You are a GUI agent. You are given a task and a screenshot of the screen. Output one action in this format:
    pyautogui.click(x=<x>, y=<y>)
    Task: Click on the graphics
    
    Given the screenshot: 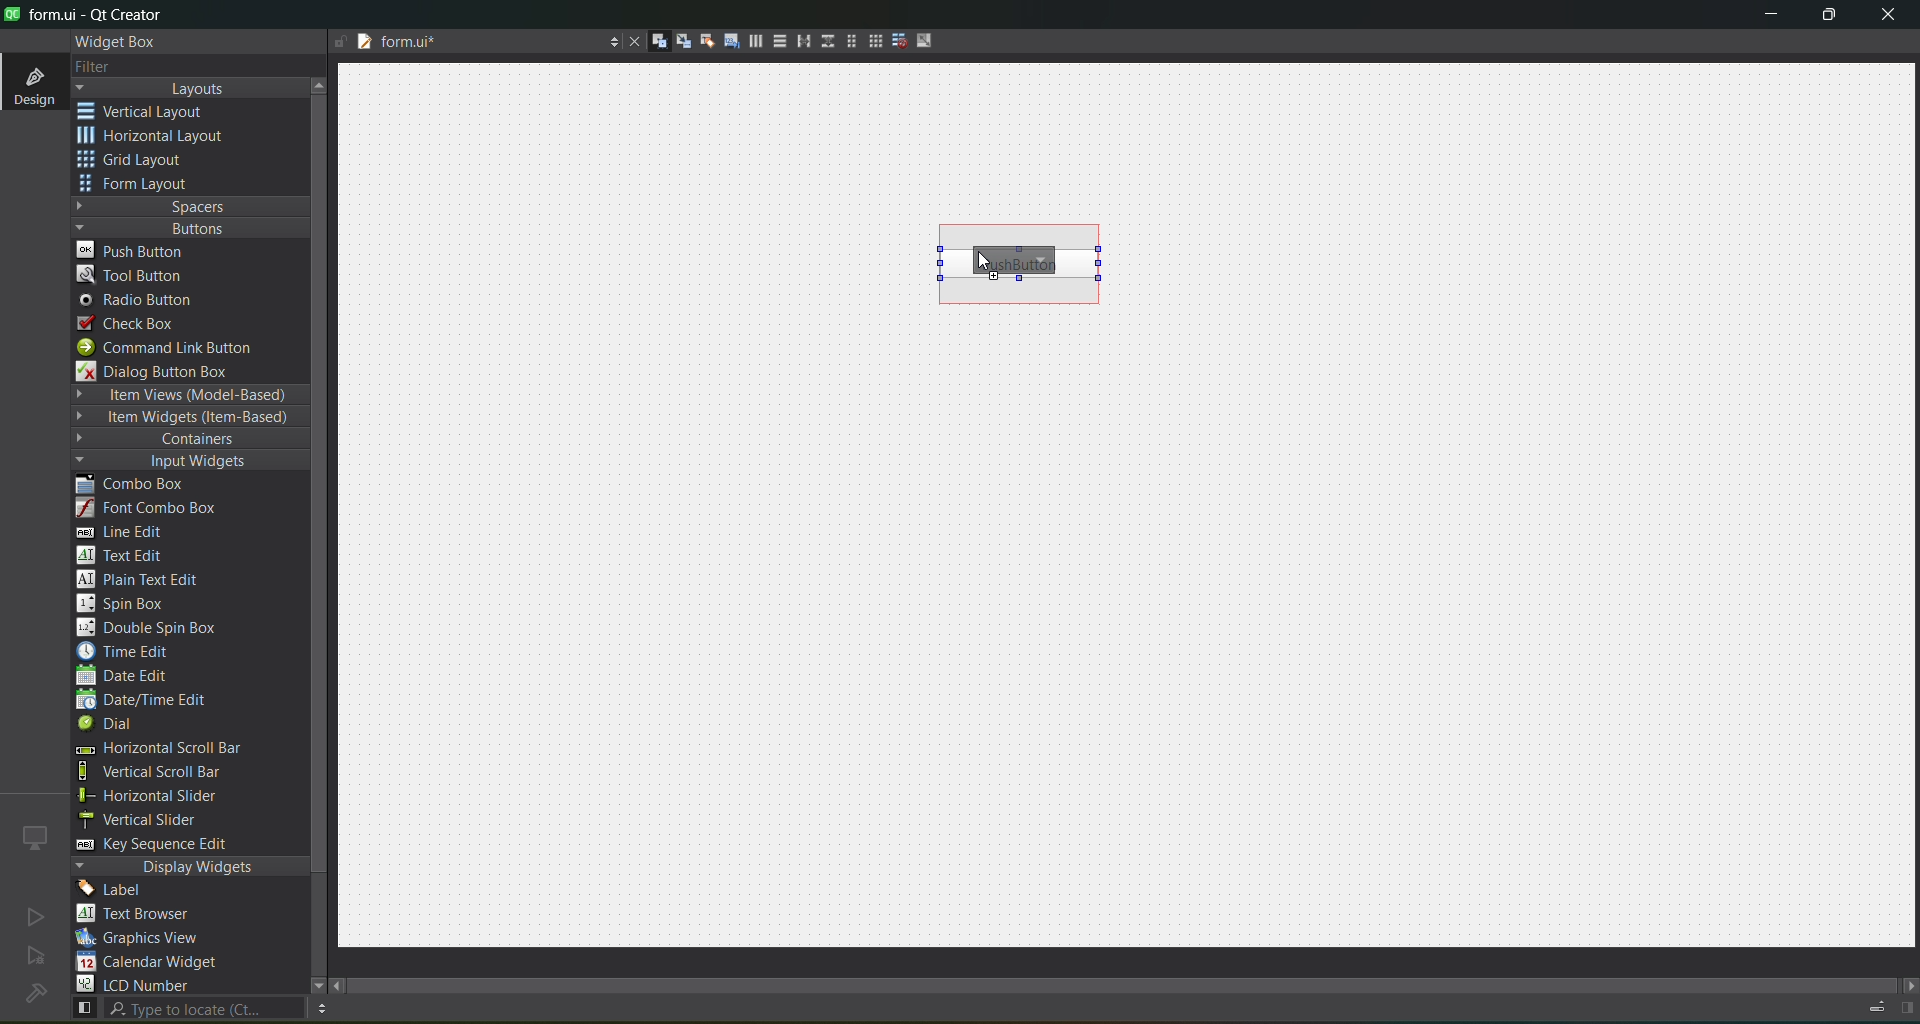 What is the action you would take?
    pyautogui.click(x=146, y=937)
    